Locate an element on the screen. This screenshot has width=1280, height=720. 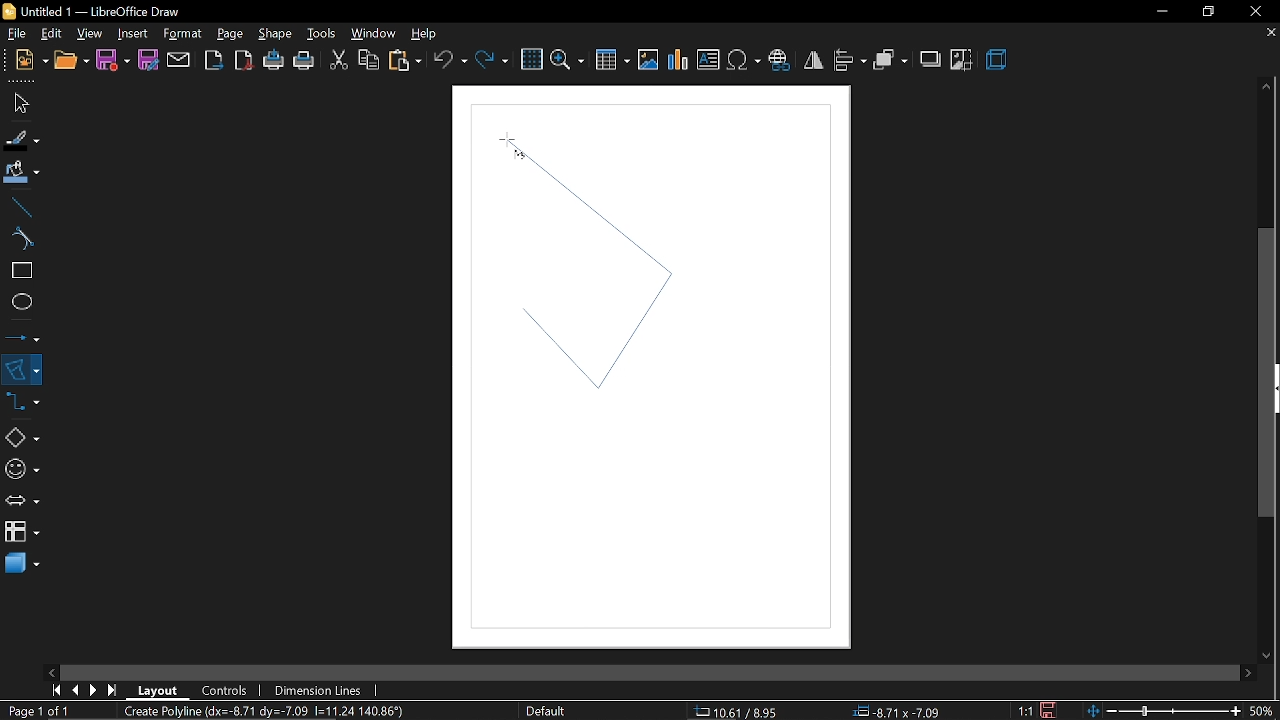
save is located at coordinates (1054, 708).